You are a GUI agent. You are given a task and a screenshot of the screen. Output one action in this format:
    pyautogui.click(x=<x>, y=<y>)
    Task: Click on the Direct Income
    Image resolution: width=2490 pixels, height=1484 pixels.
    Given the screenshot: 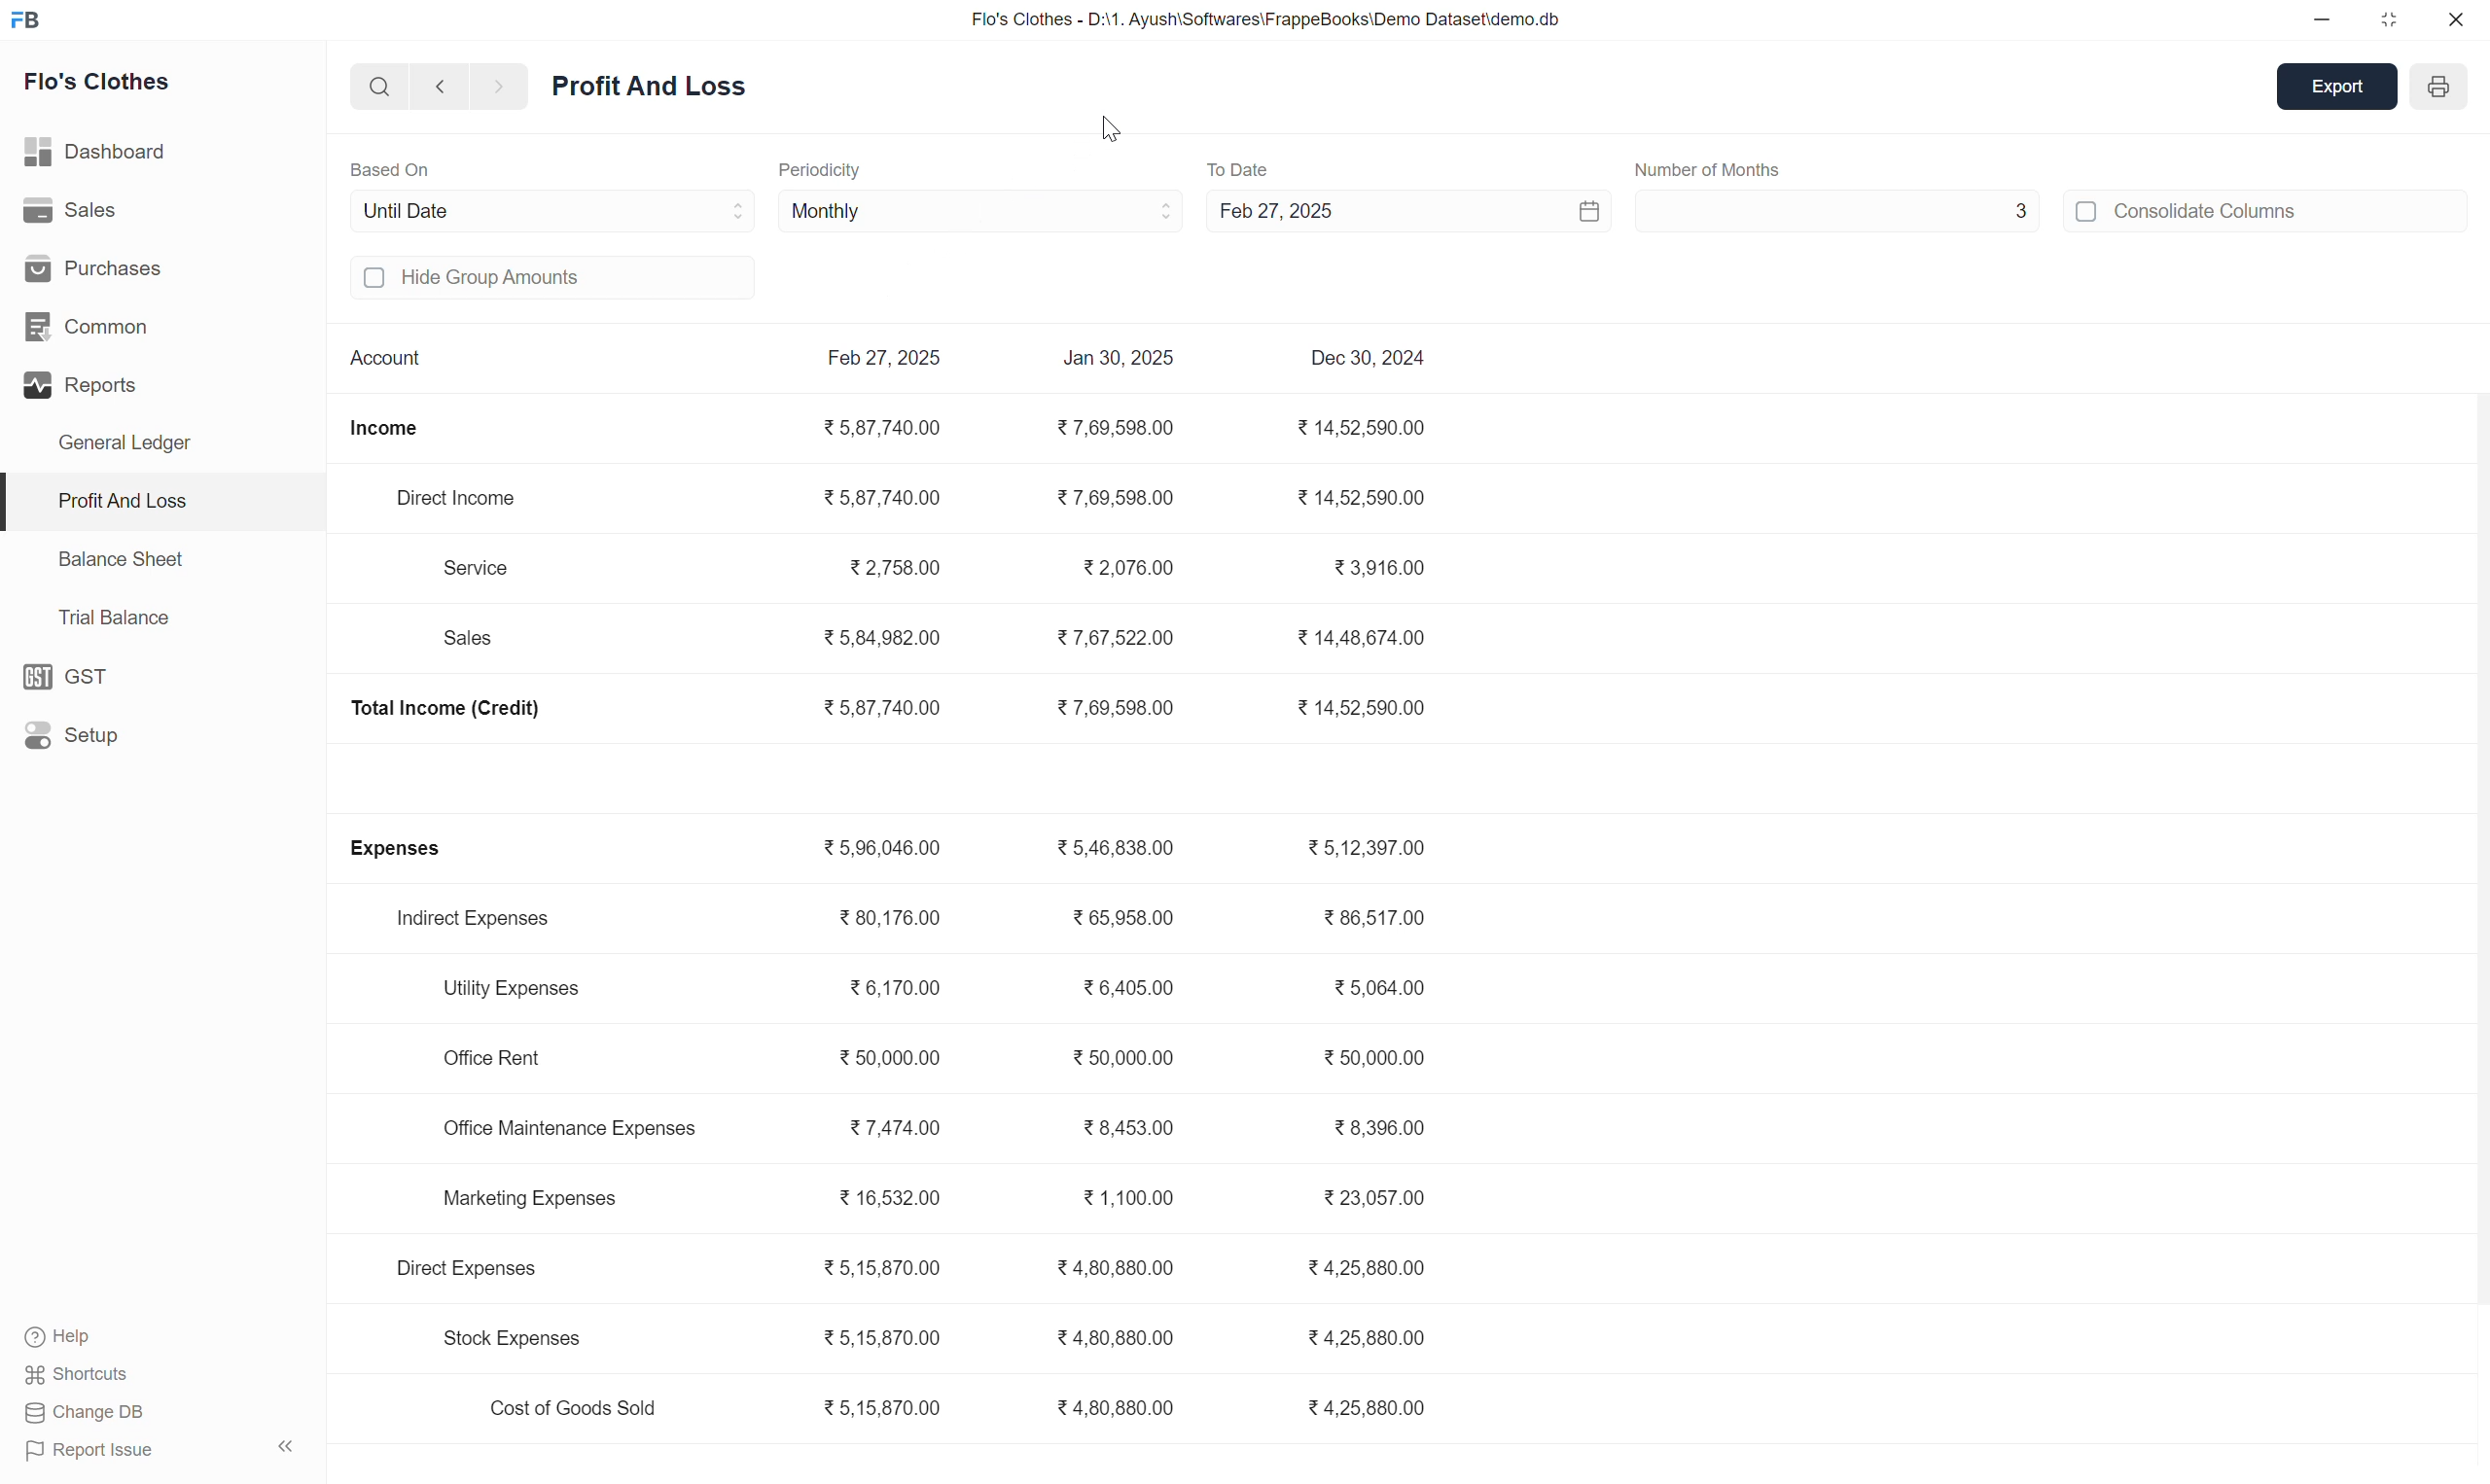 What is the action you would take?
    pyautogui.click(x=451, y=500)
    